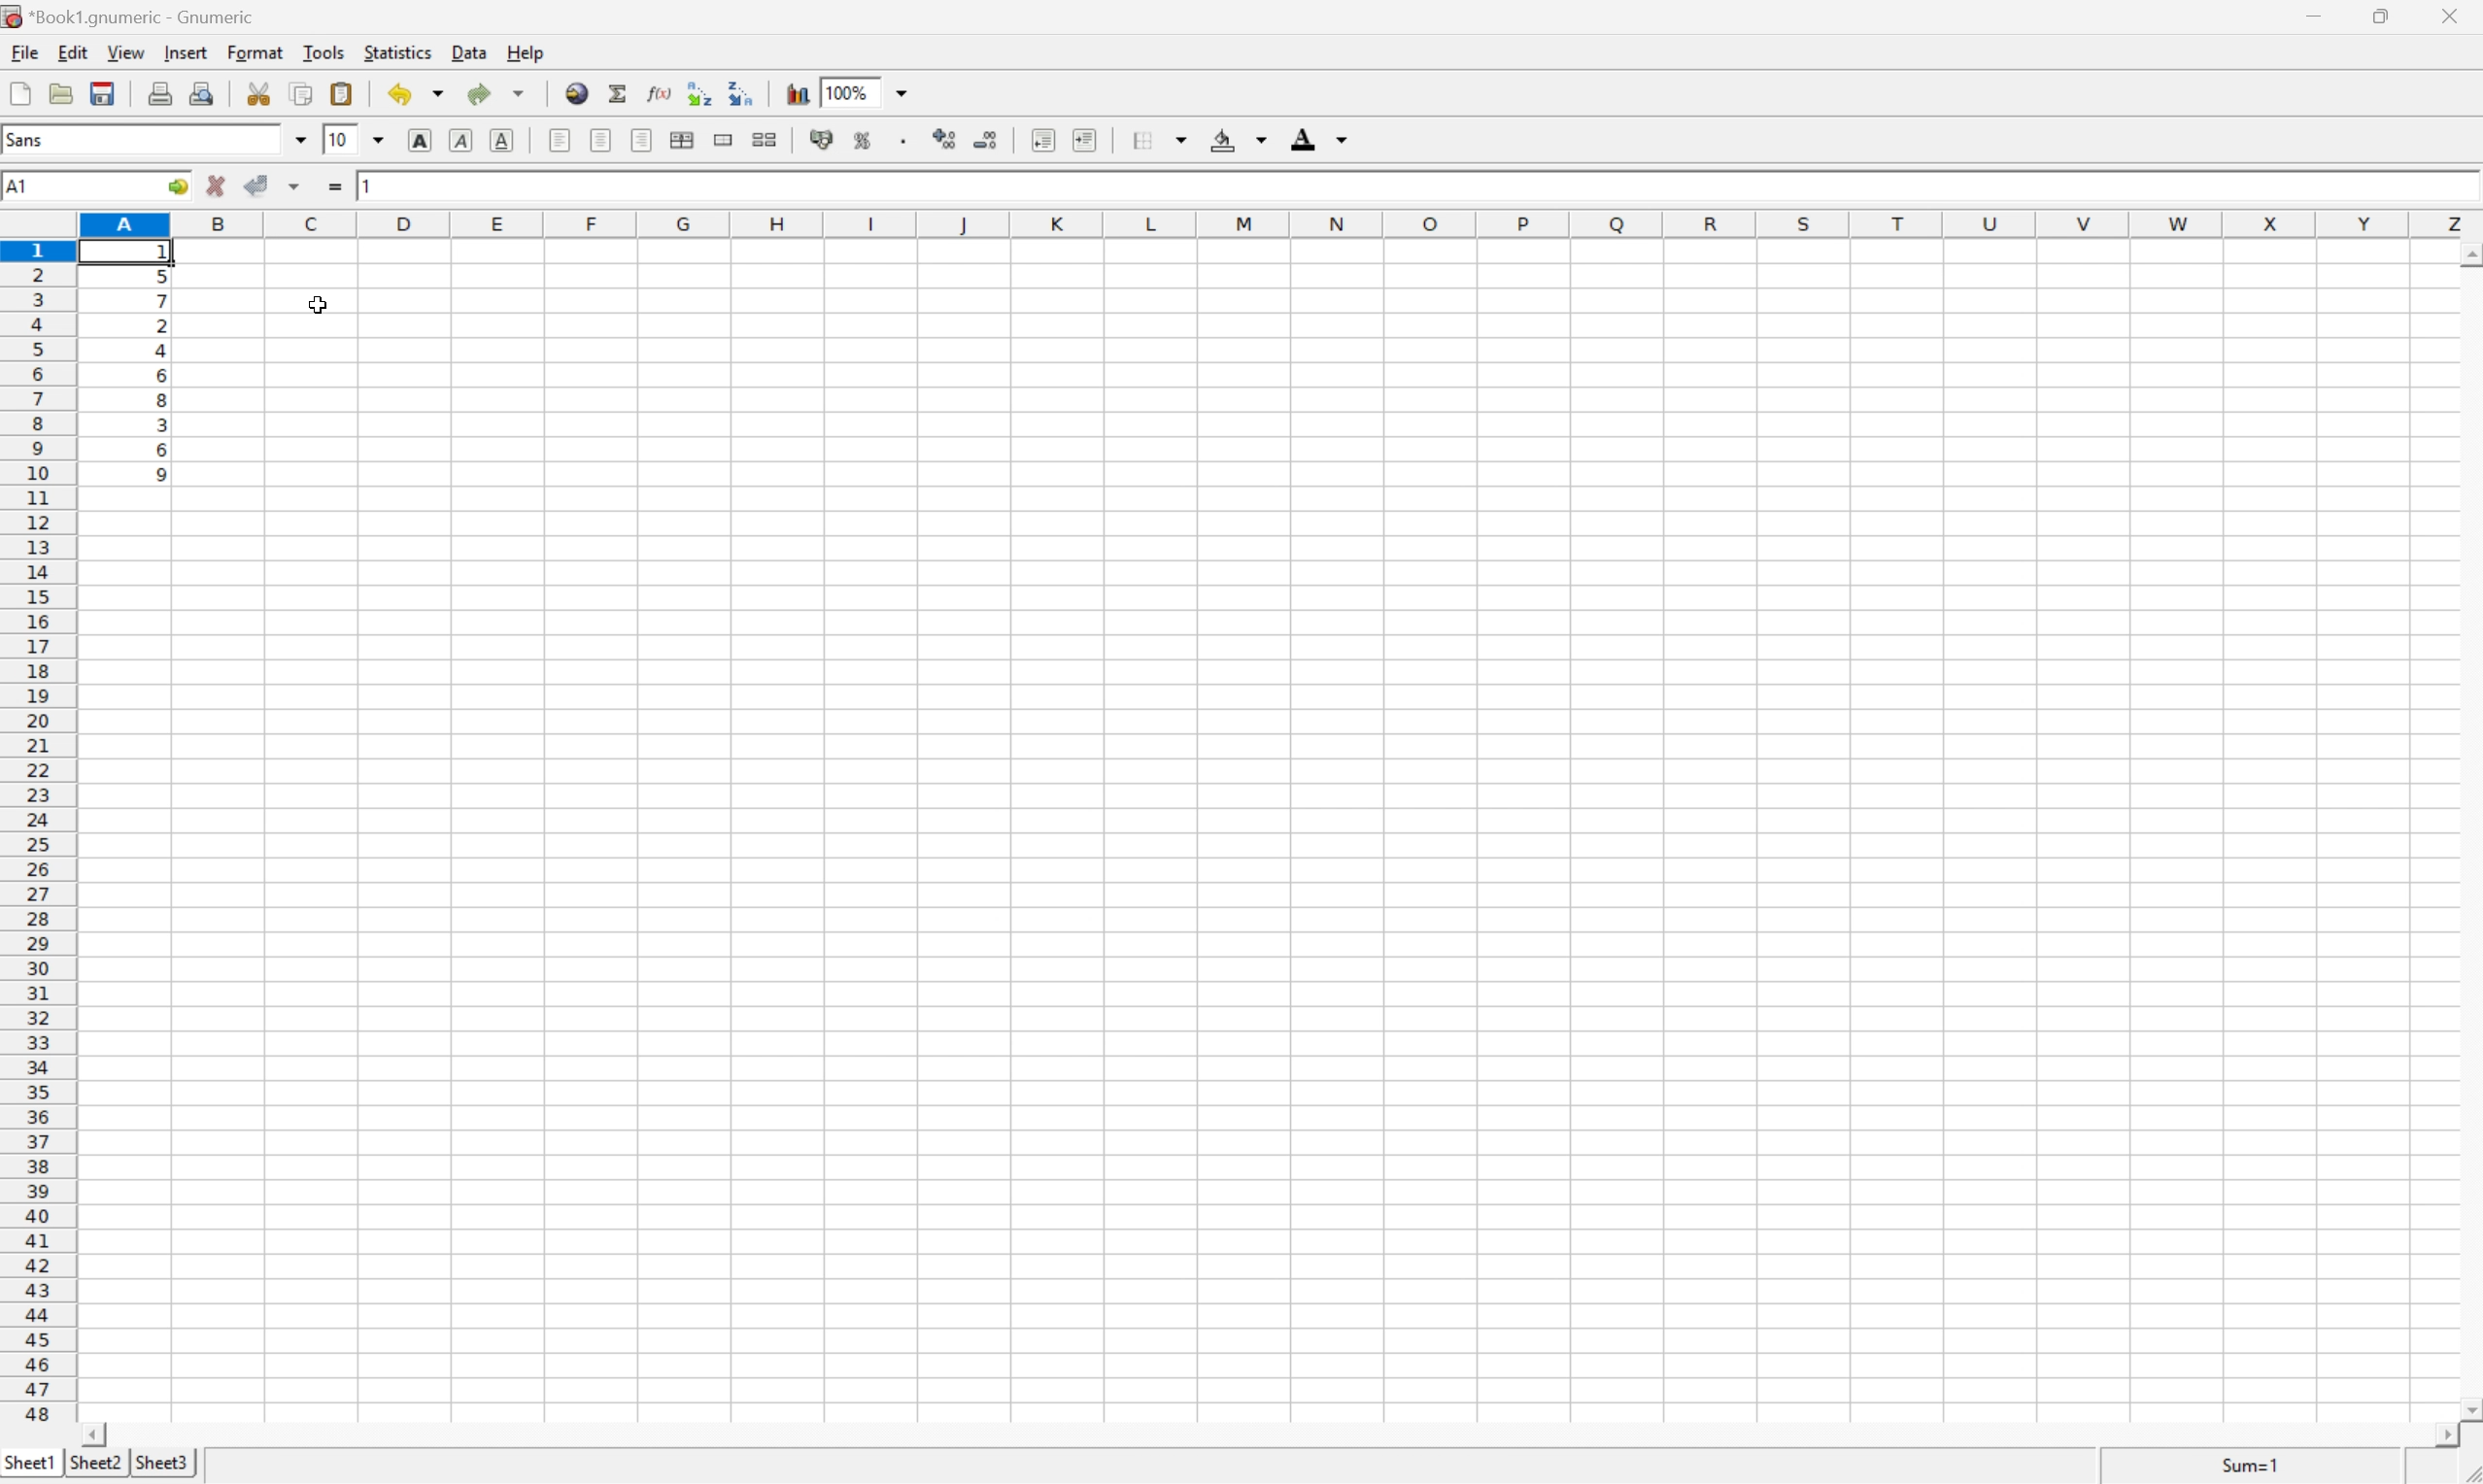 This screenshot has width=2483, height=1484. I want to click on help, so click(526, 53).